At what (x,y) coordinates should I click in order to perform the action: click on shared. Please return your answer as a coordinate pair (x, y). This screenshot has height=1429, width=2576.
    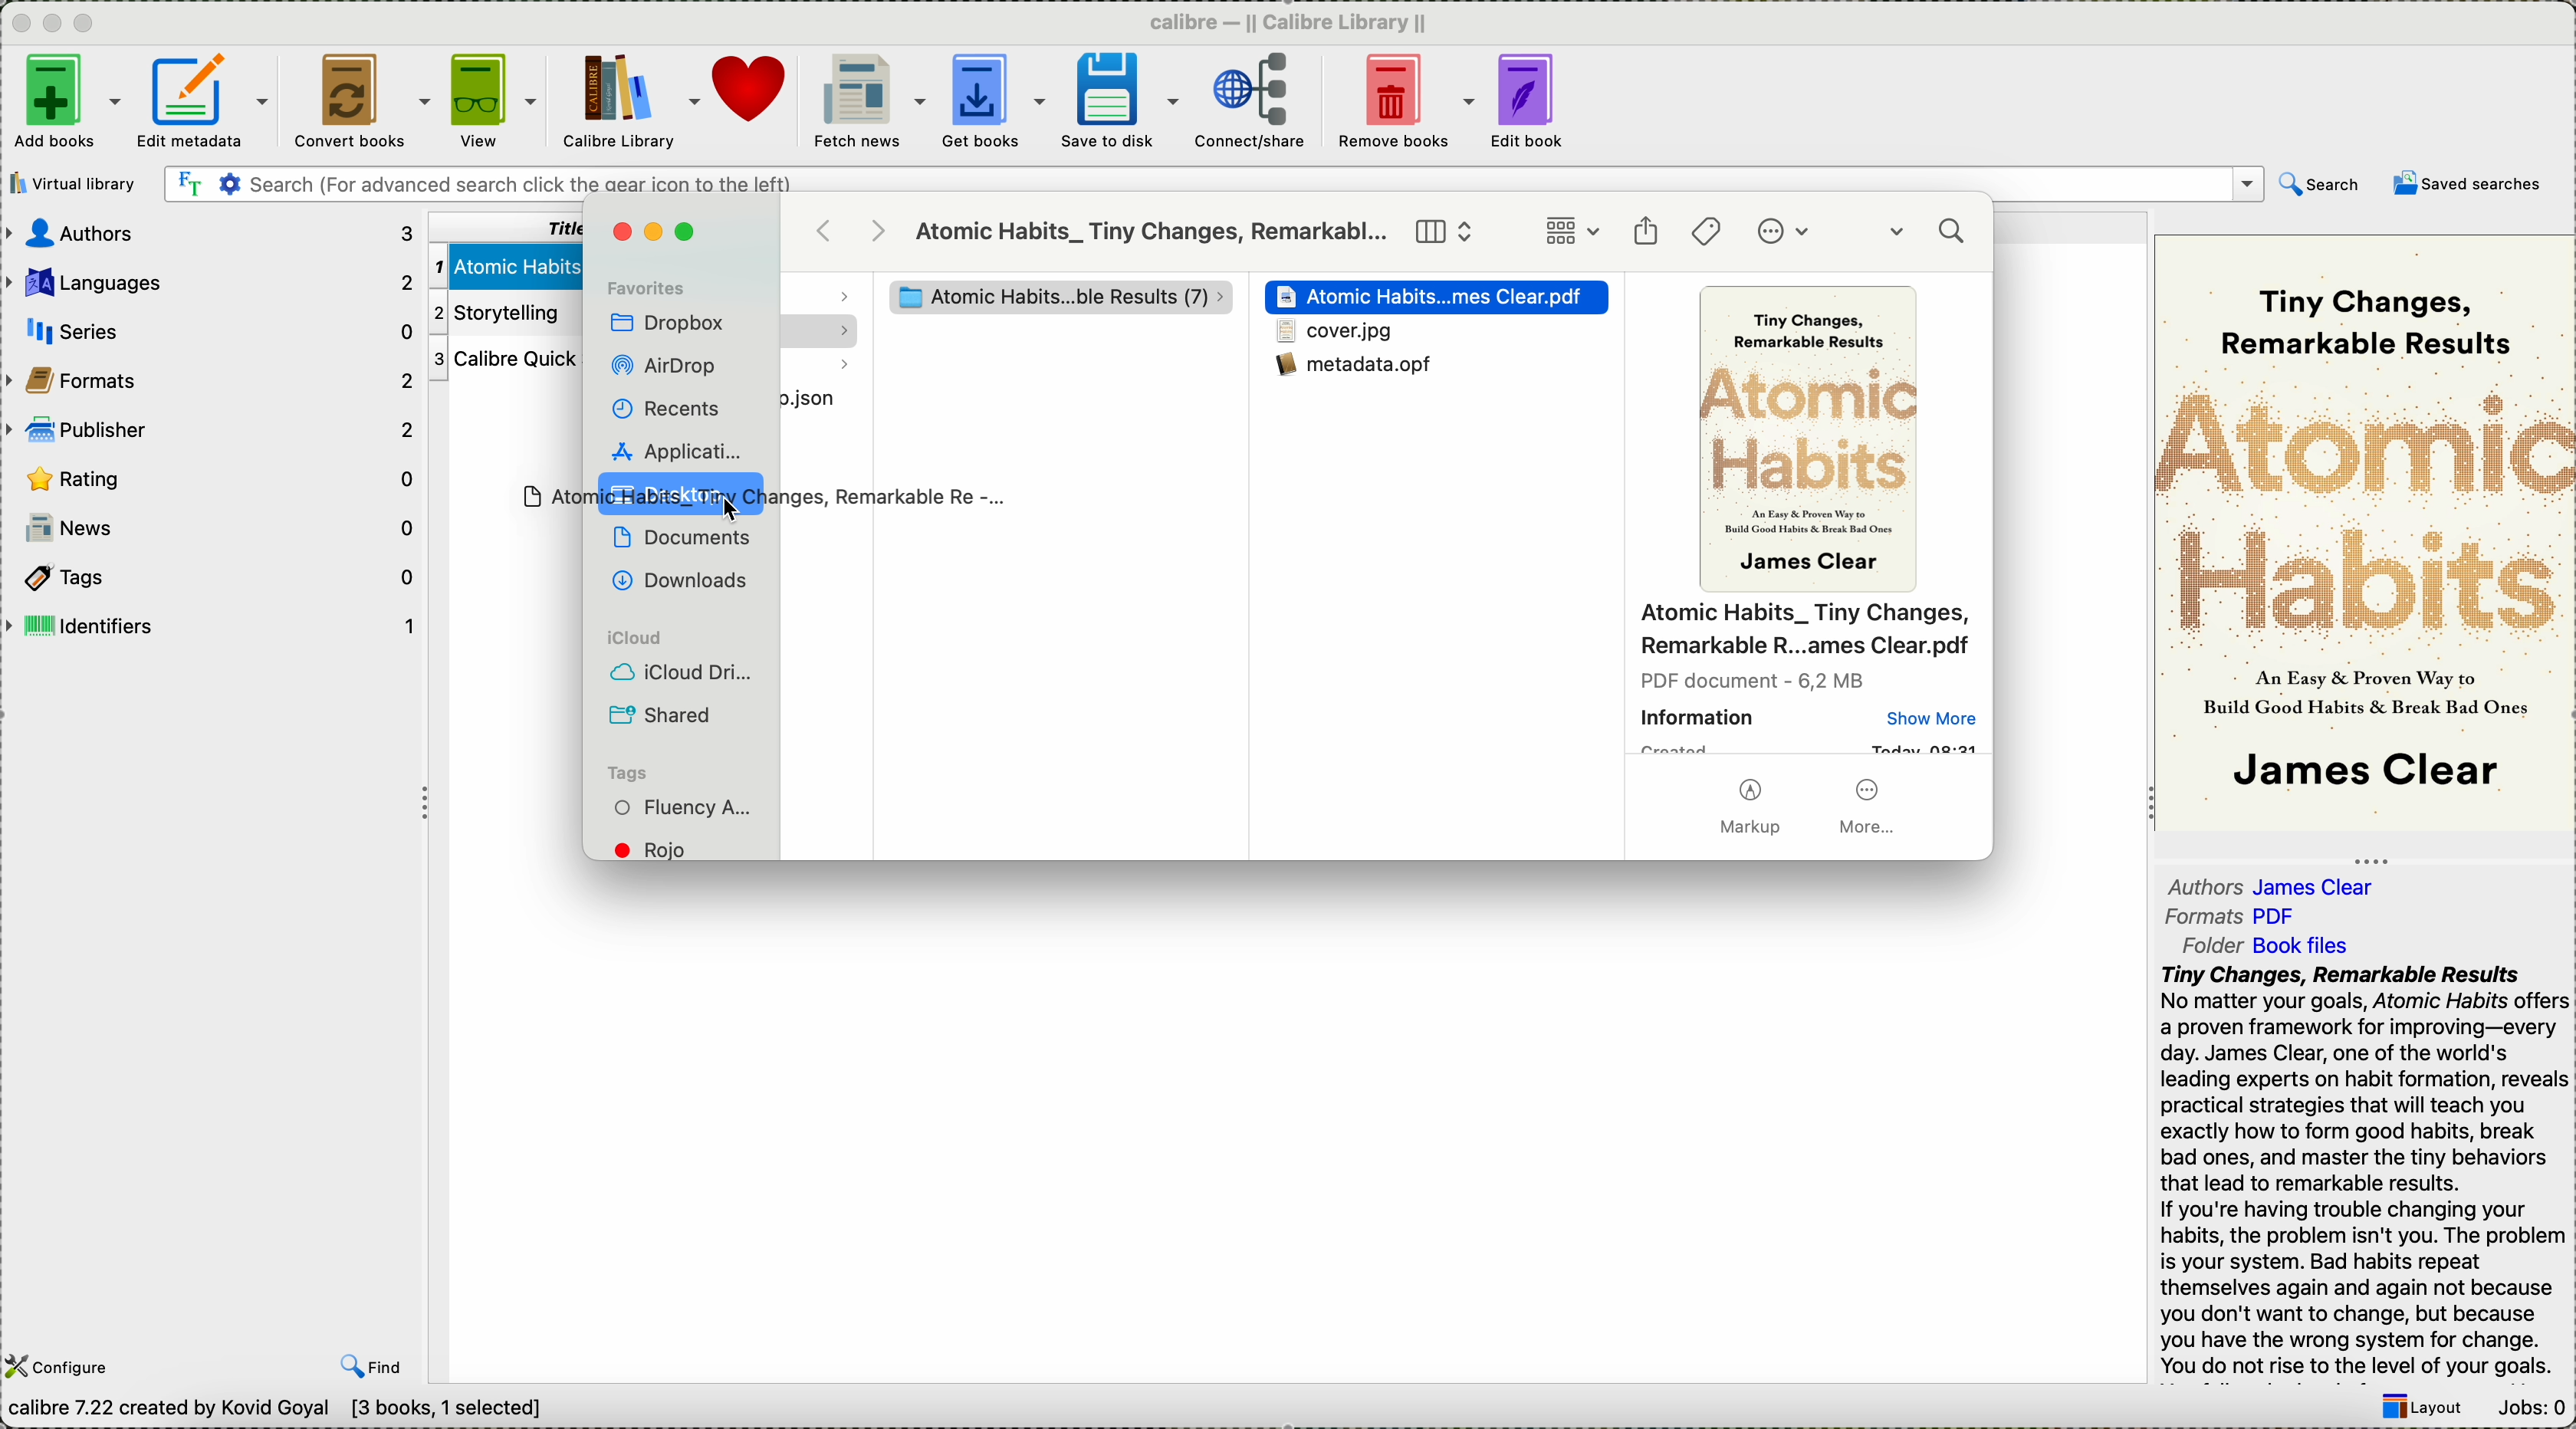
    Looking at the image, I should click on (664, 715).